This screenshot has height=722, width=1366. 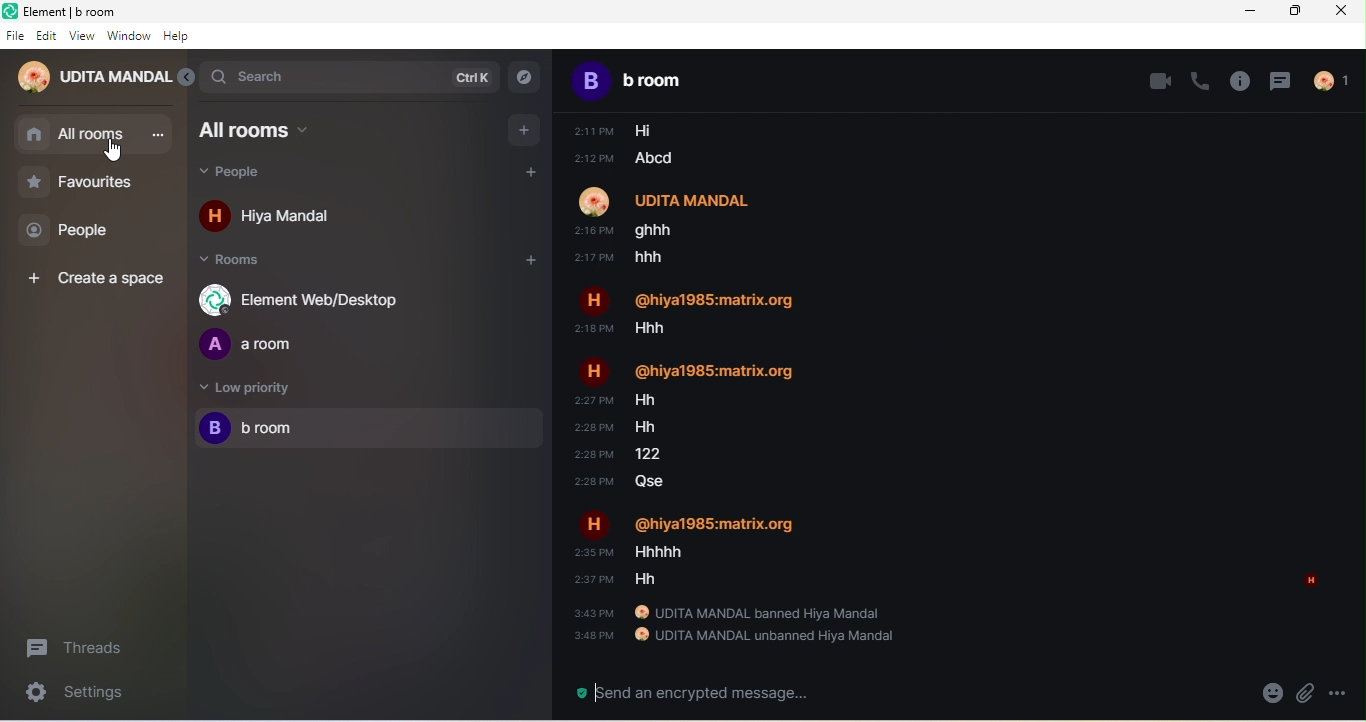 I want to click on older chat, so click(x=952, y=379).